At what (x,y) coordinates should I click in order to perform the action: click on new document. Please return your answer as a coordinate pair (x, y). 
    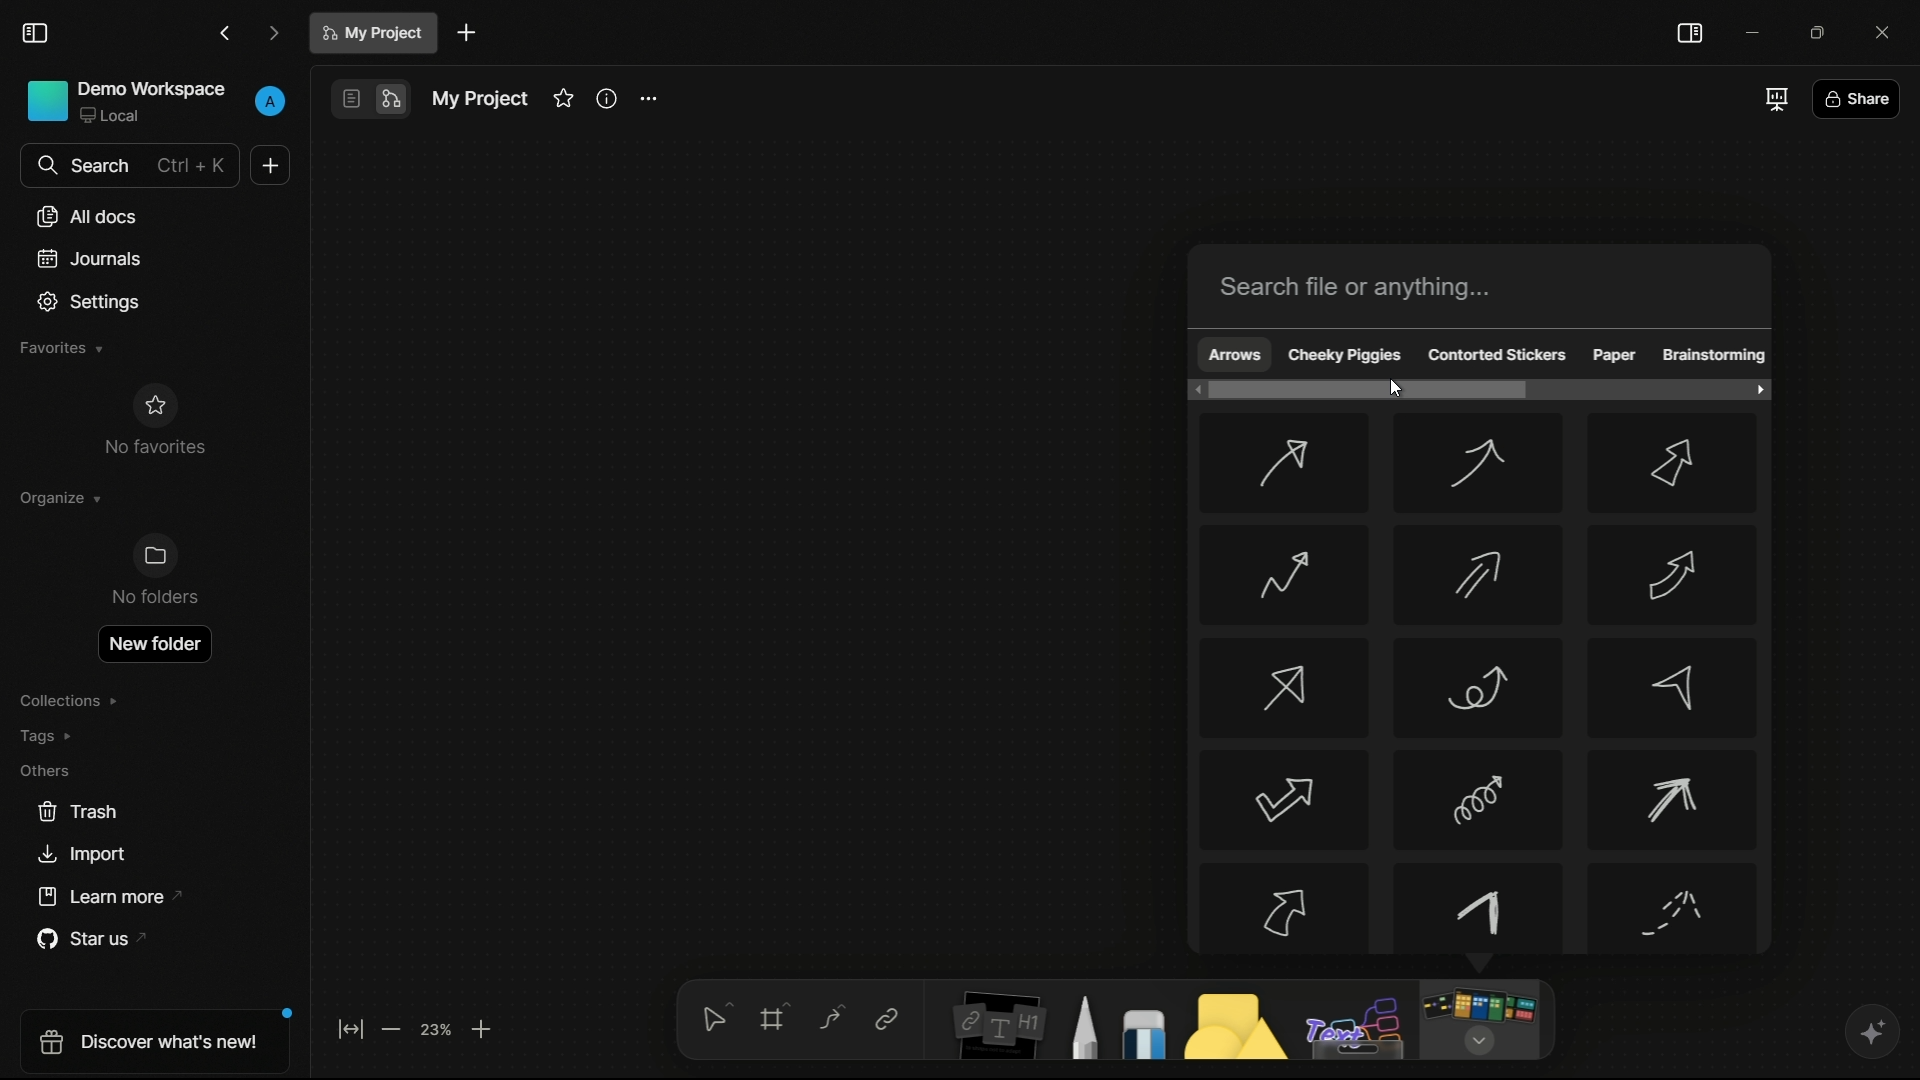
    Looking at the image, I should click on (270, 165).